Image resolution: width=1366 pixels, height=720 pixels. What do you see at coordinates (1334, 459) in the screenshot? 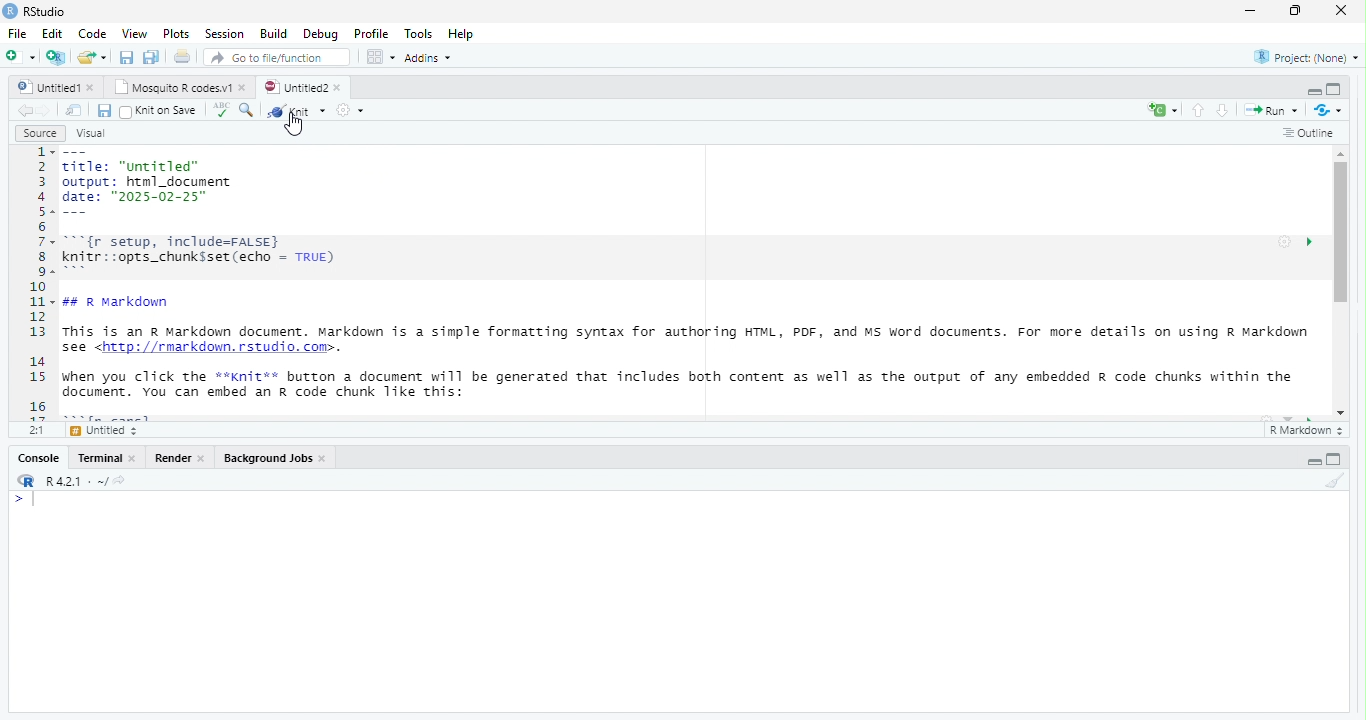
I see `full view` at bounding box center [1334, 459].